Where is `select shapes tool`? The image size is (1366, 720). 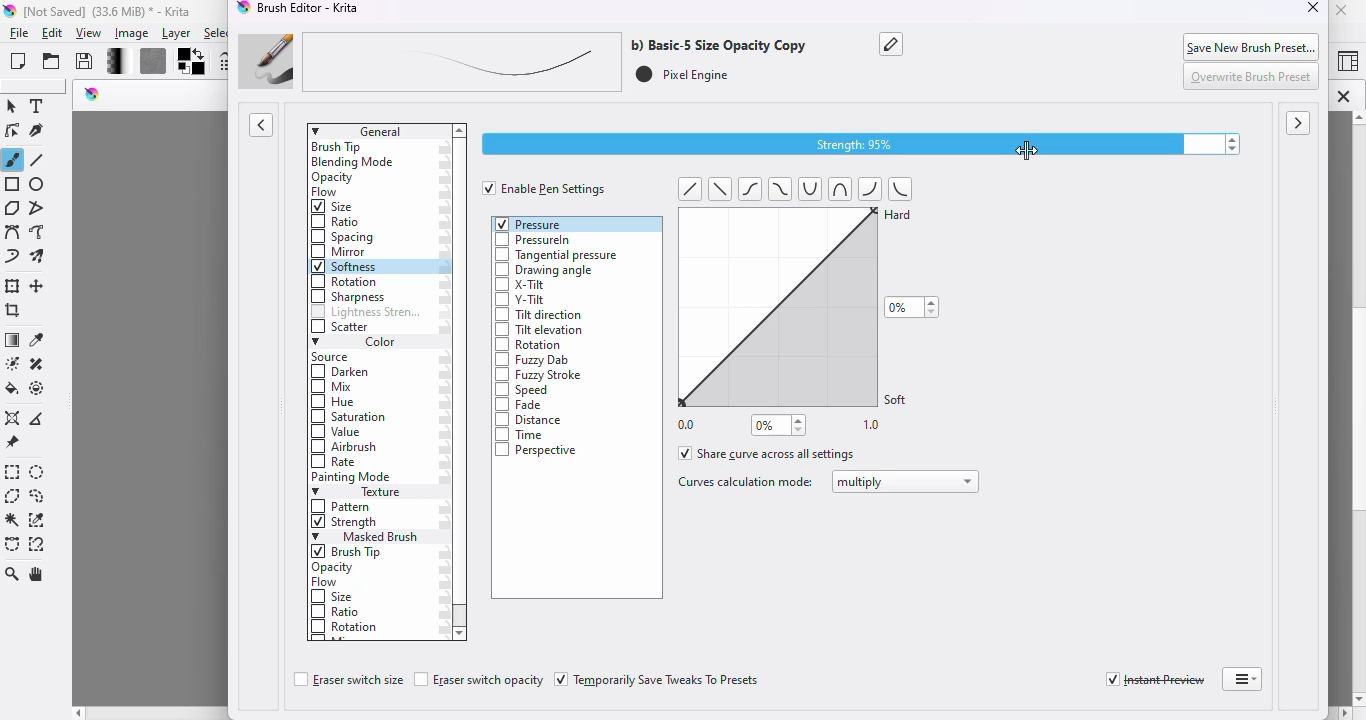
select shapes tool is located at coordinates (12, 106).